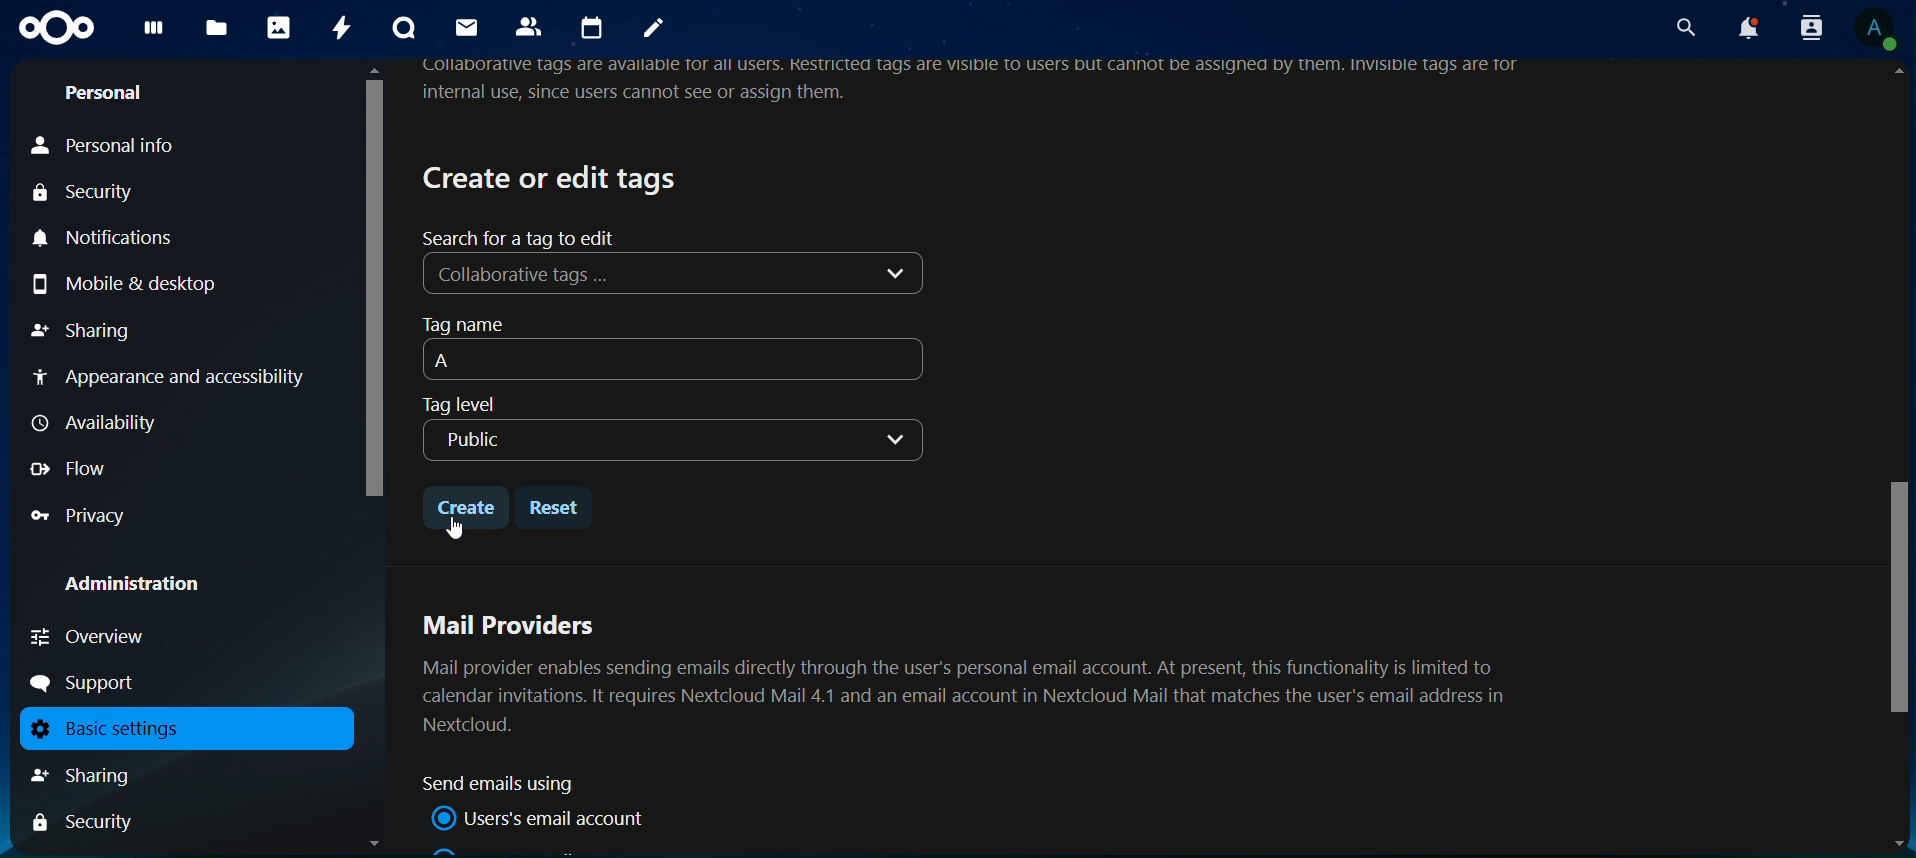 Image resolution: width=1916 pixels, height=858 pixels. Describe the element at coordinates (90, 636) in the screenshot. I see `overview` at that location.